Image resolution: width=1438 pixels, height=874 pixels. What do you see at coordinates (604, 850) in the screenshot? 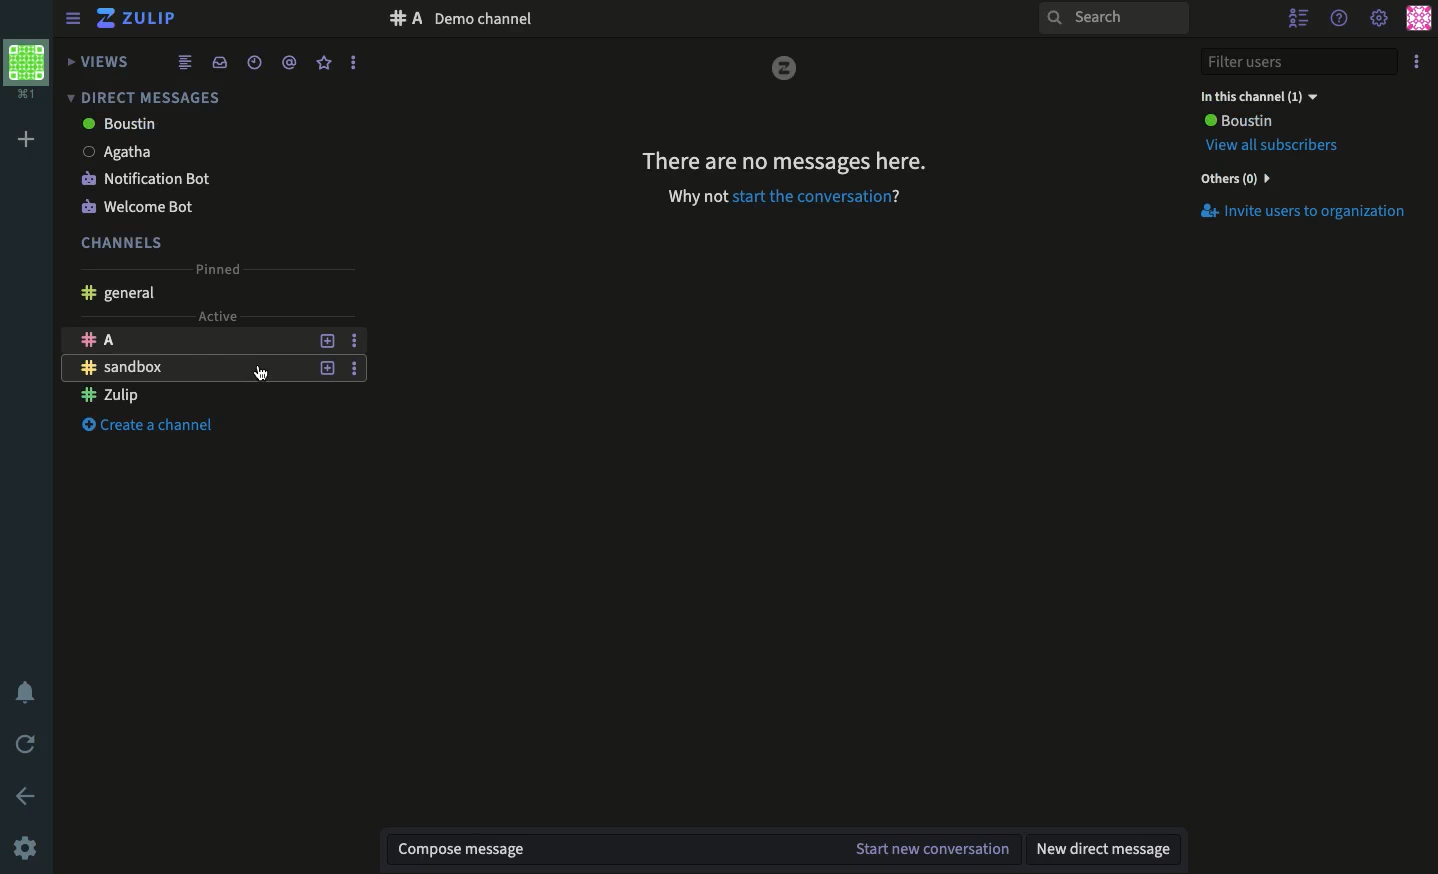
I see `Message` at bounding box center [604, 850].